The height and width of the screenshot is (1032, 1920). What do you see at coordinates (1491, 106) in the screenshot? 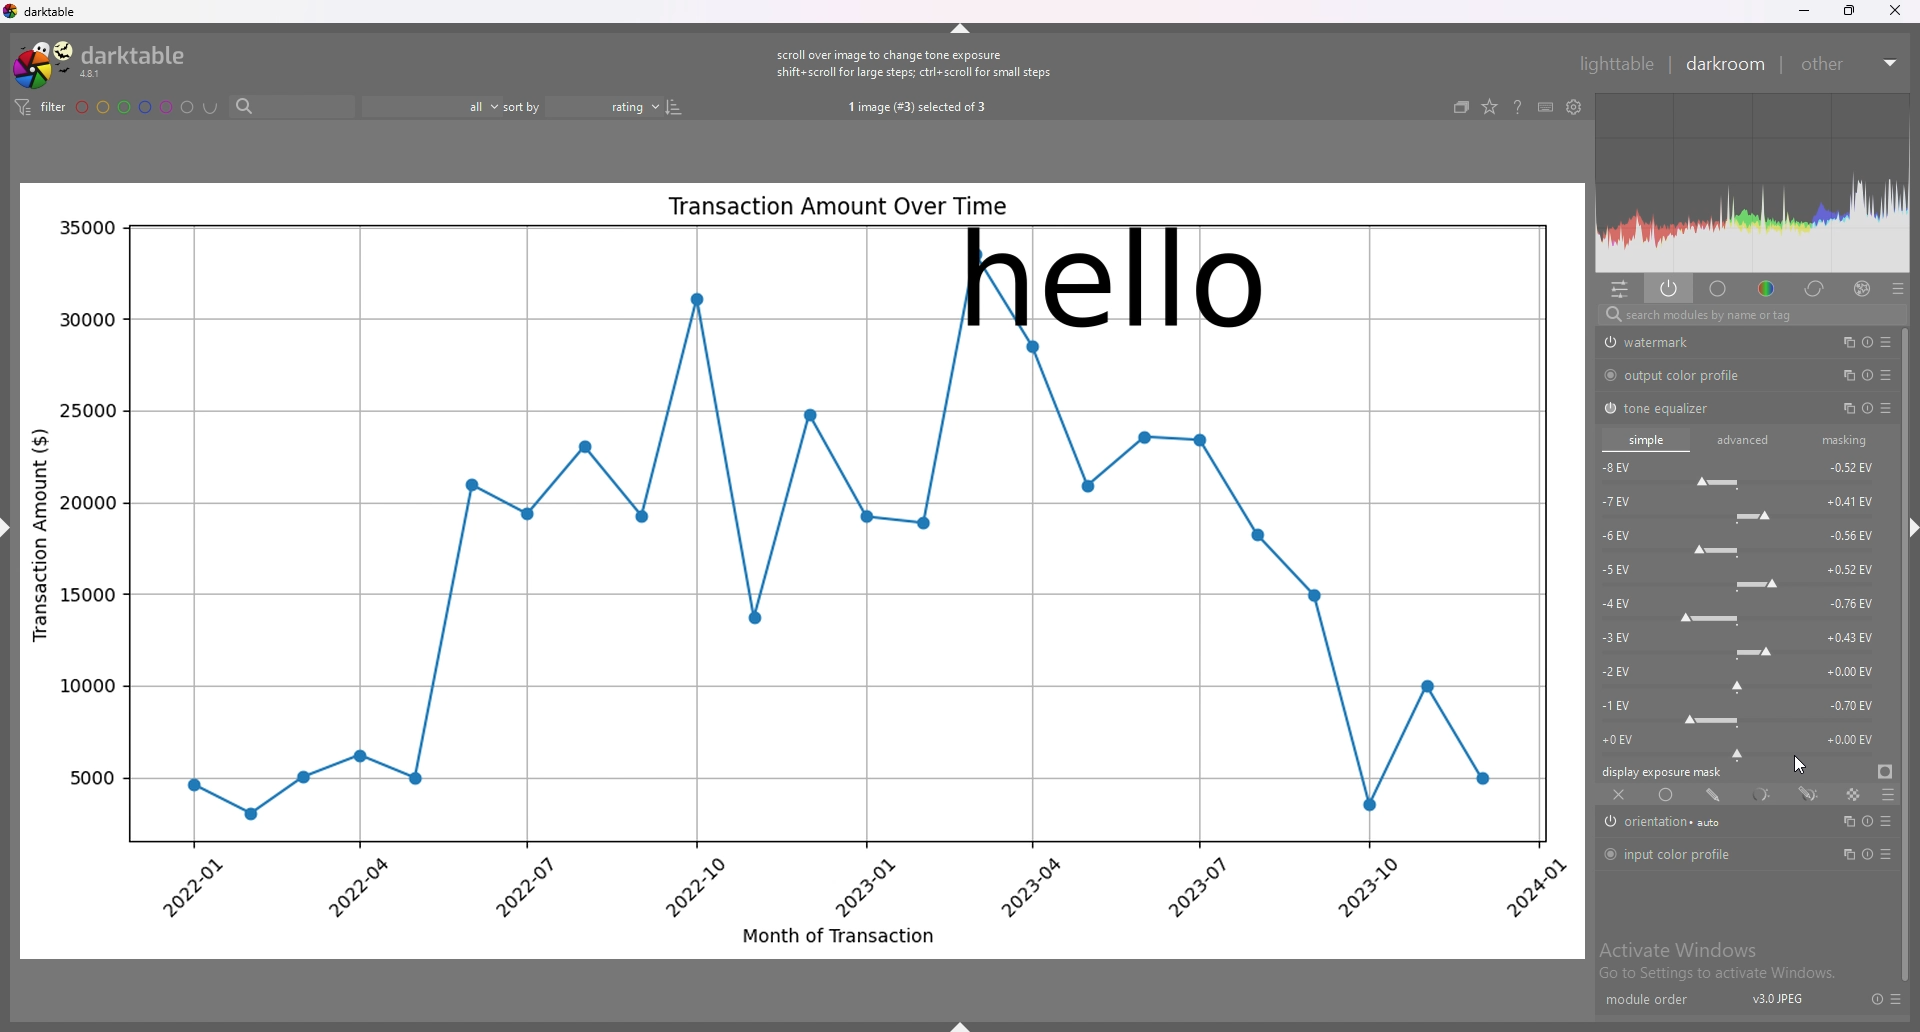
I see `change type of overlays` at bounding box center [1491, 106].